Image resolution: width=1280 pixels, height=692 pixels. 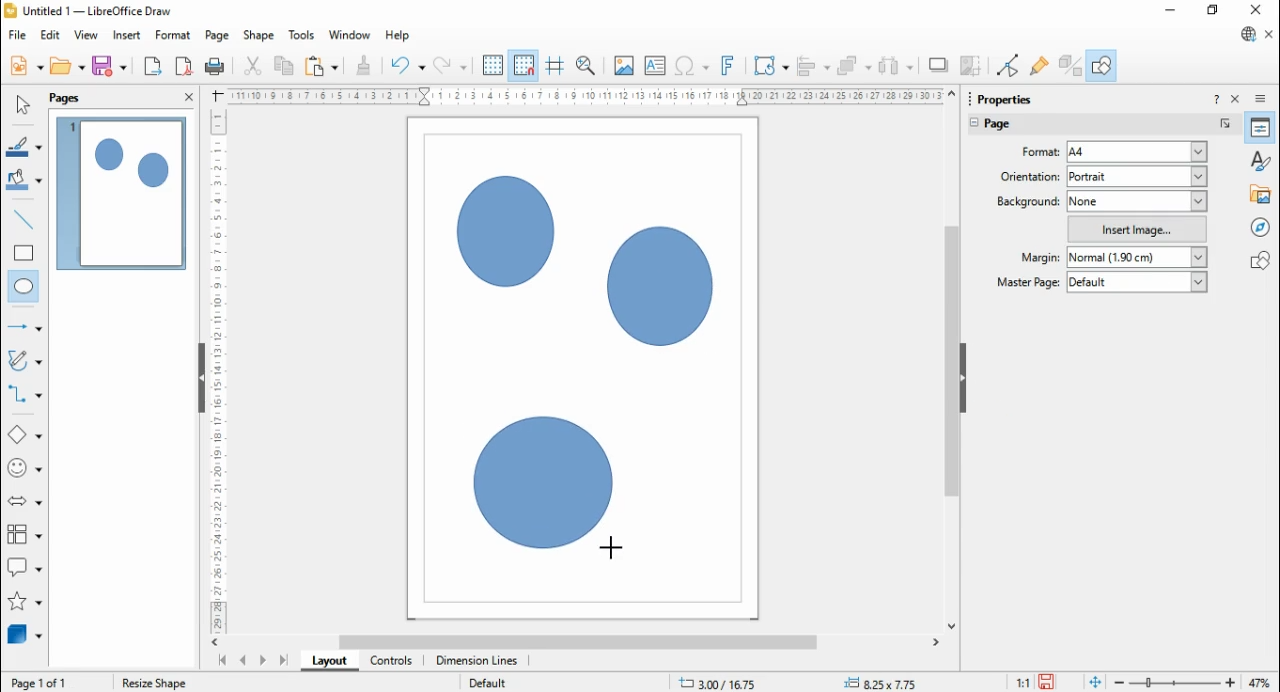 What do you see at coordinates (25, 437) in the screenshot?
I see `basic shapes` at bounding box center [25, 437].